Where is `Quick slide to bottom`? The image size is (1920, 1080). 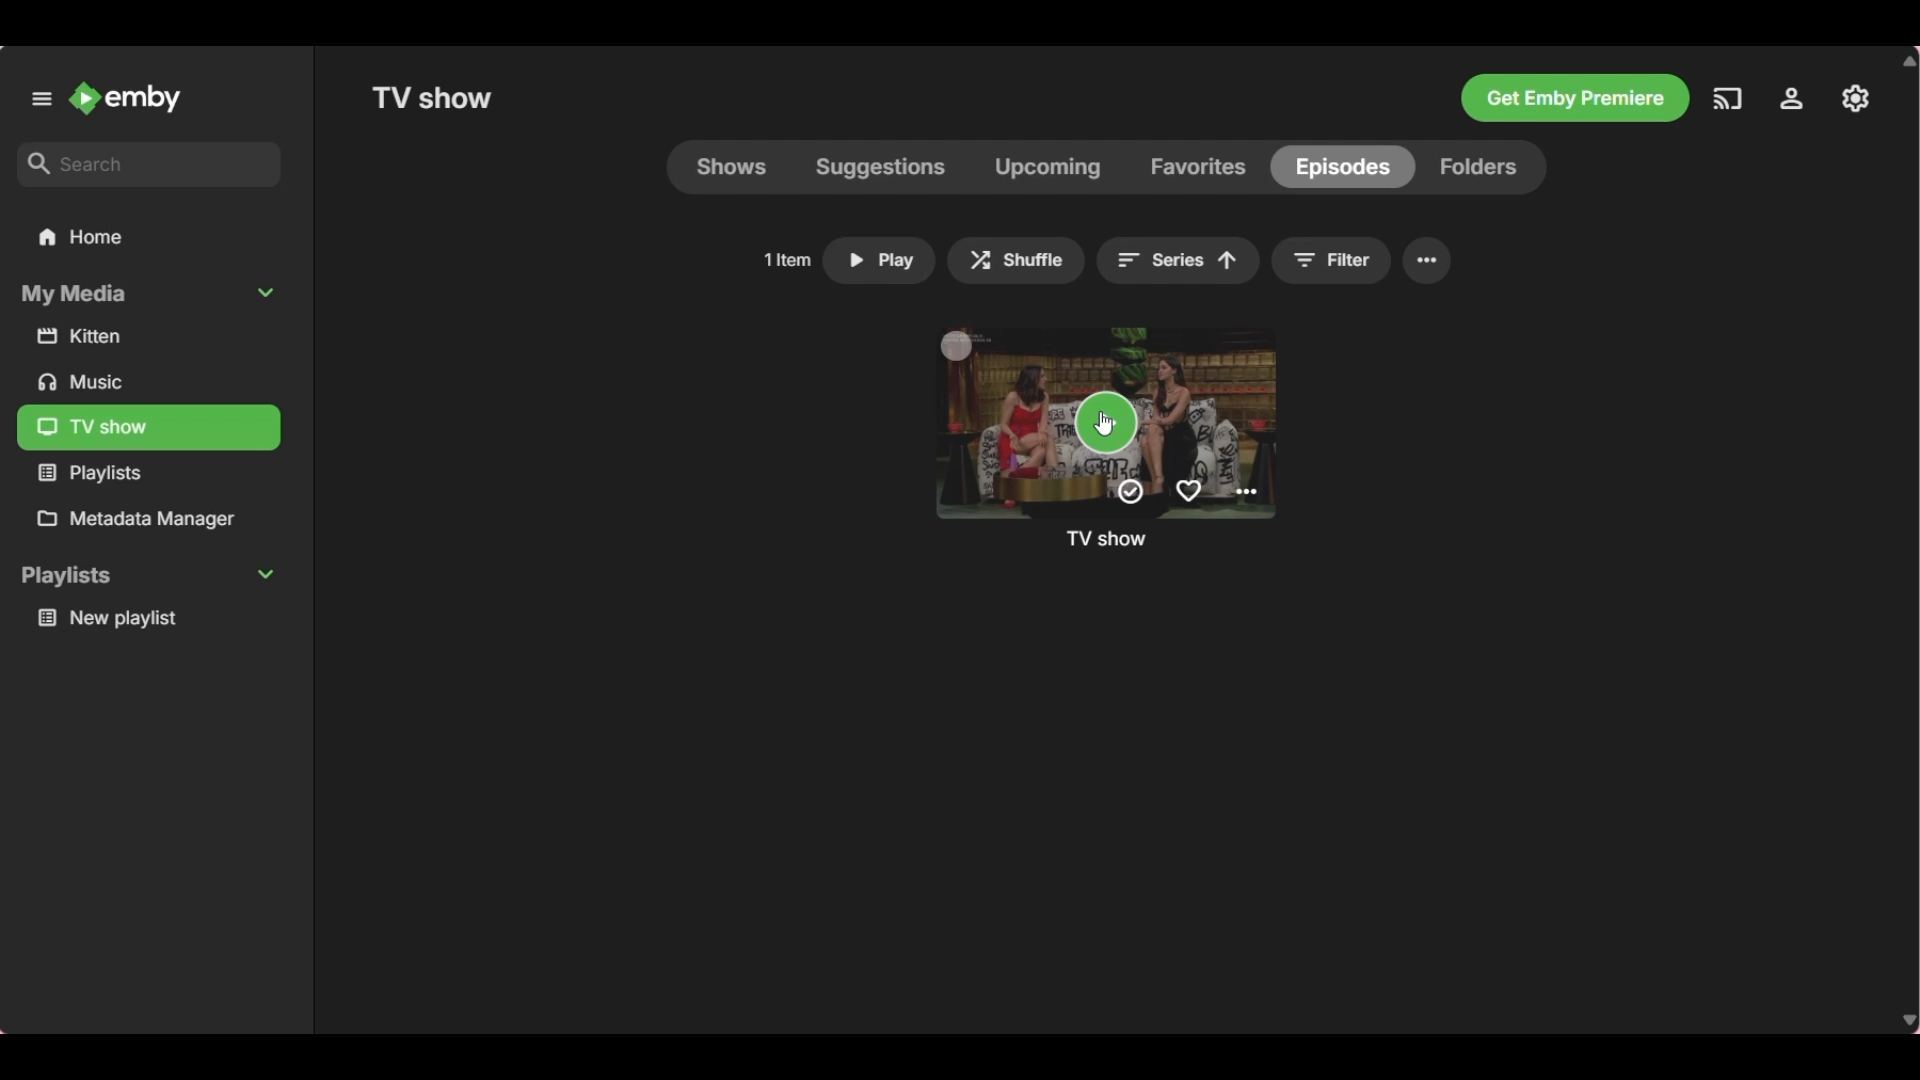
Quick slide to bottom is located at coordinates (1906, 1022).